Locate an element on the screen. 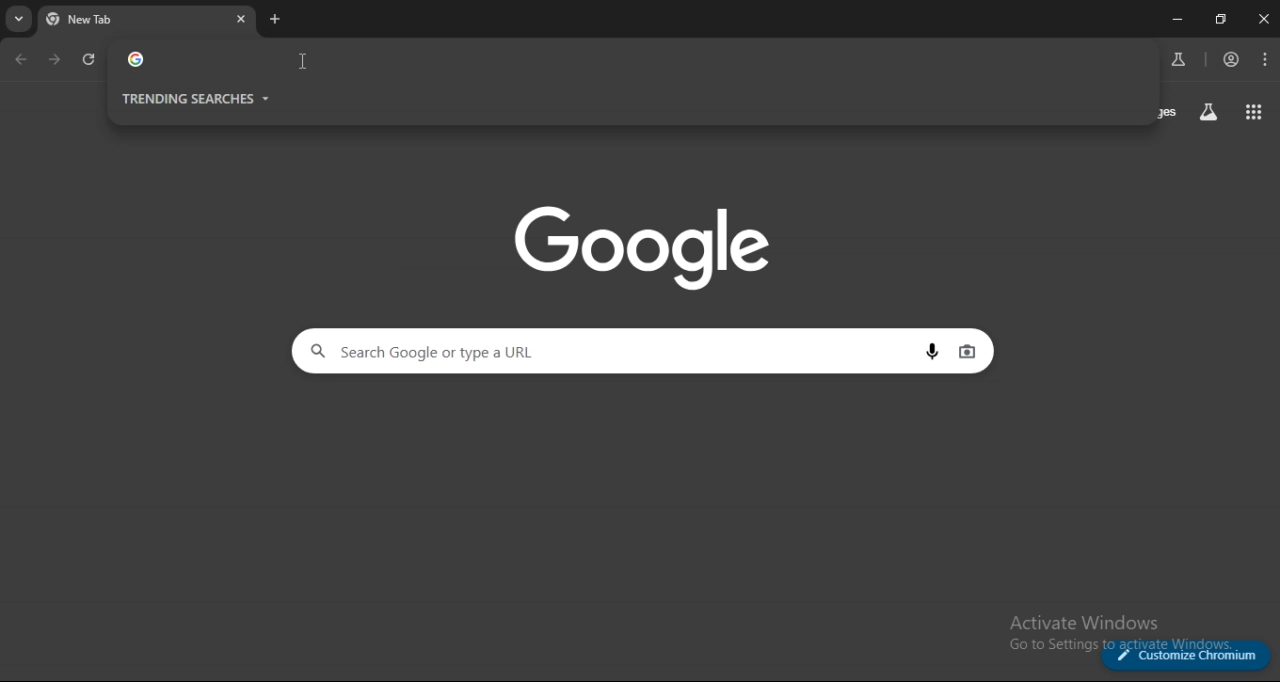 The width and height of the screenshot is (1280, 682). close is located at coordinates (1262, 20).